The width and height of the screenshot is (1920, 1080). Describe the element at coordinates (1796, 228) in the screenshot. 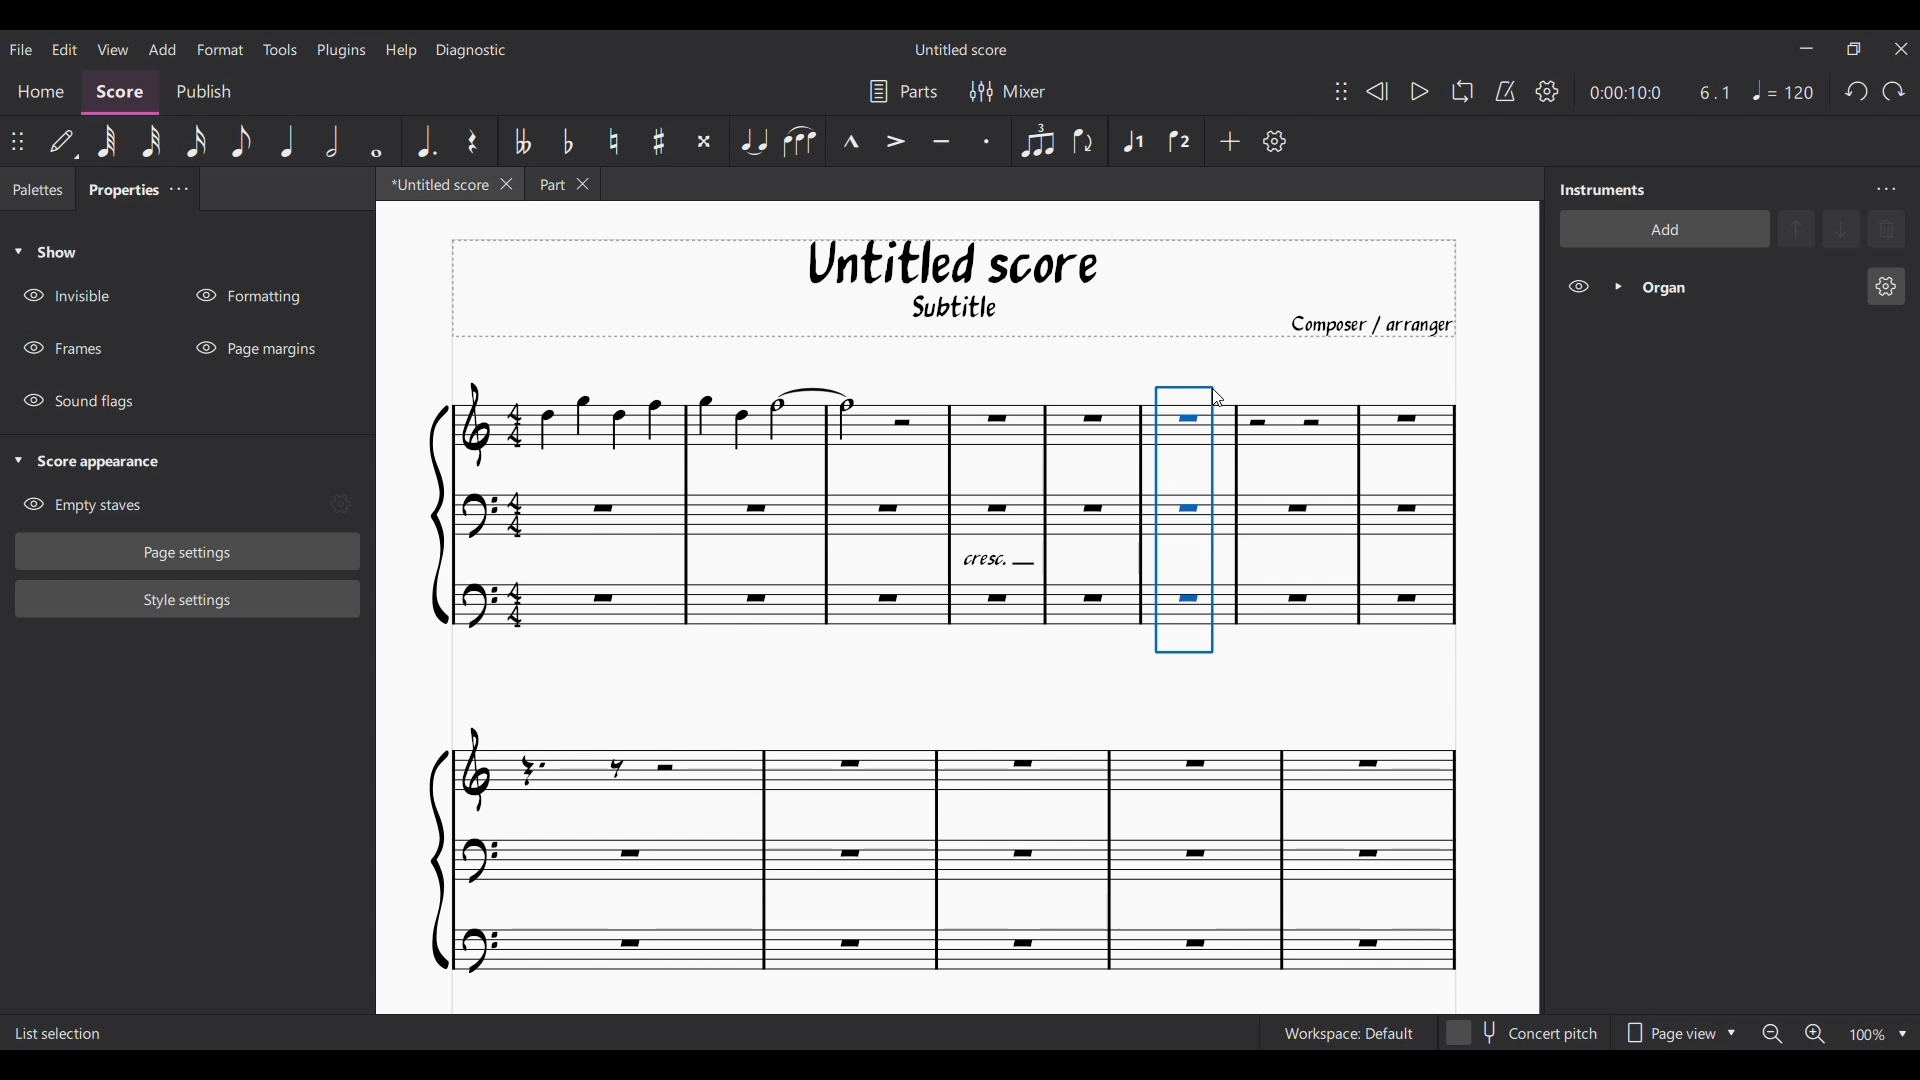

I see `Move selection up` at that location.